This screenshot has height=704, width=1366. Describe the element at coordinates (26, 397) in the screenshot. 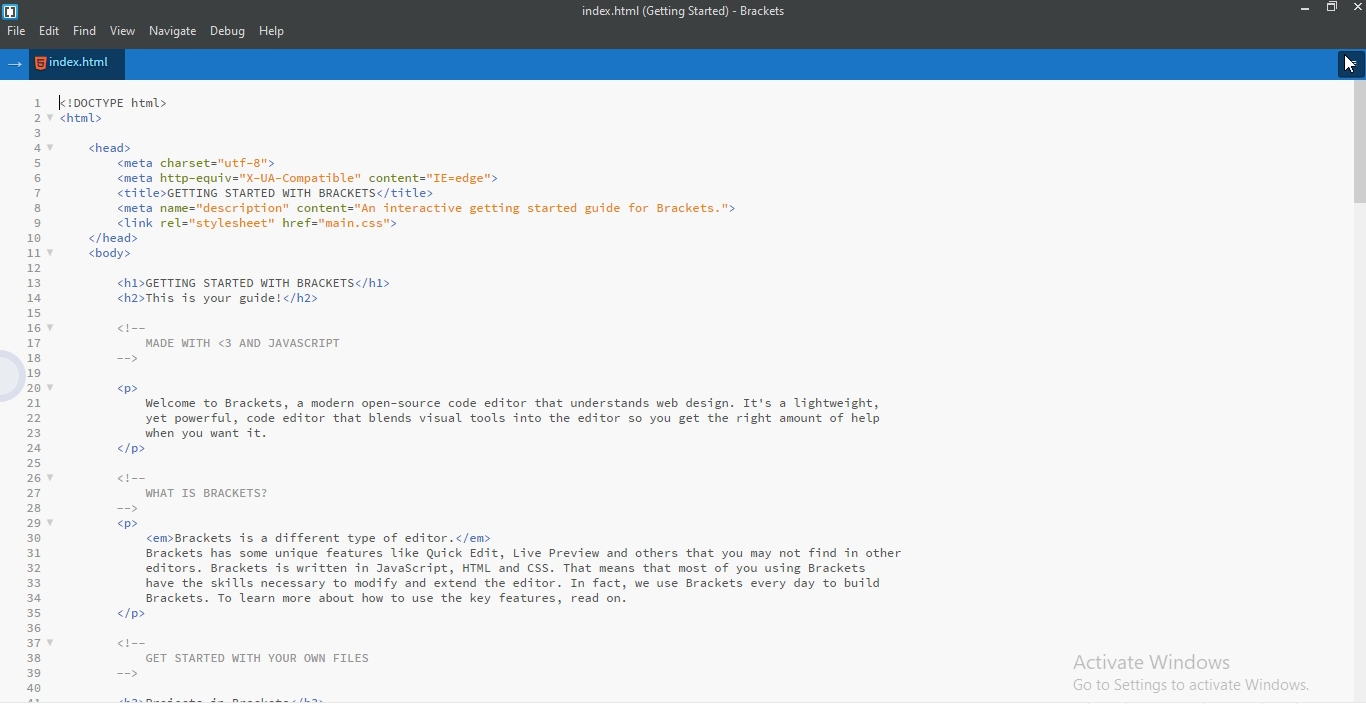

I see `Line Number` at that location.